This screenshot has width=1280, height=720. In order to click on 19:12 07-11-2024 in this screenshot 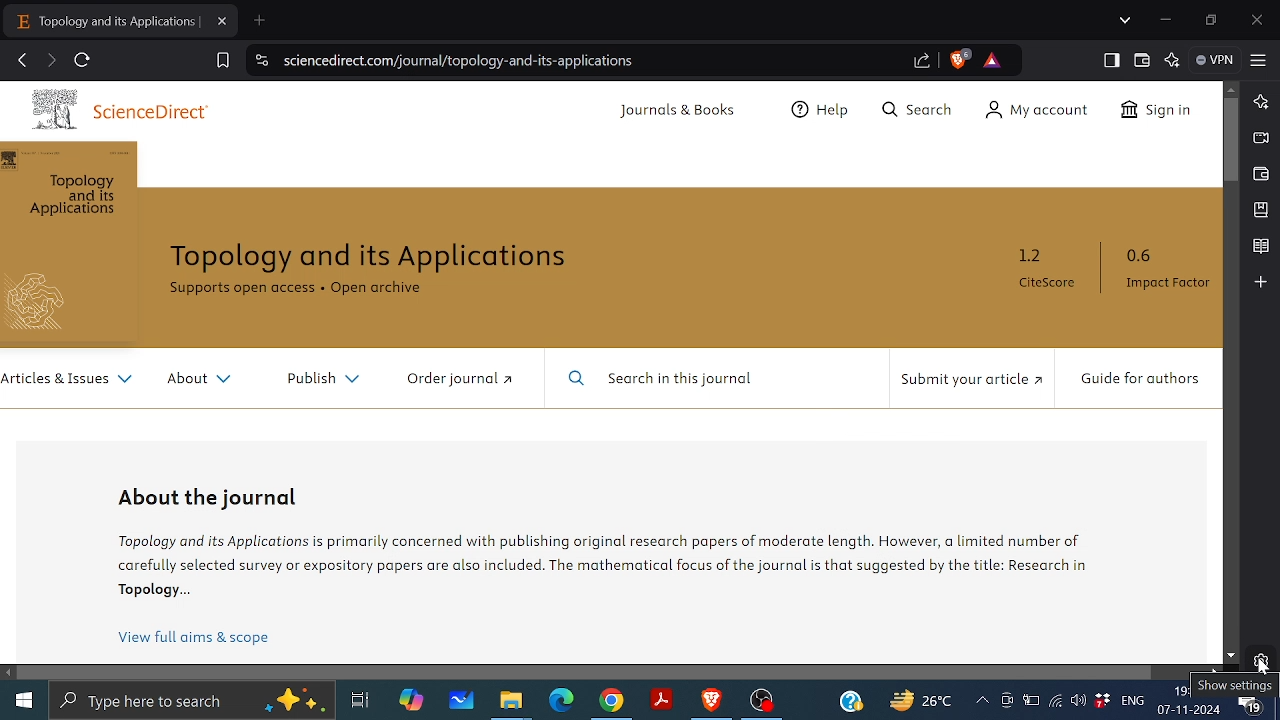, I will do `click(1190, 699)`.